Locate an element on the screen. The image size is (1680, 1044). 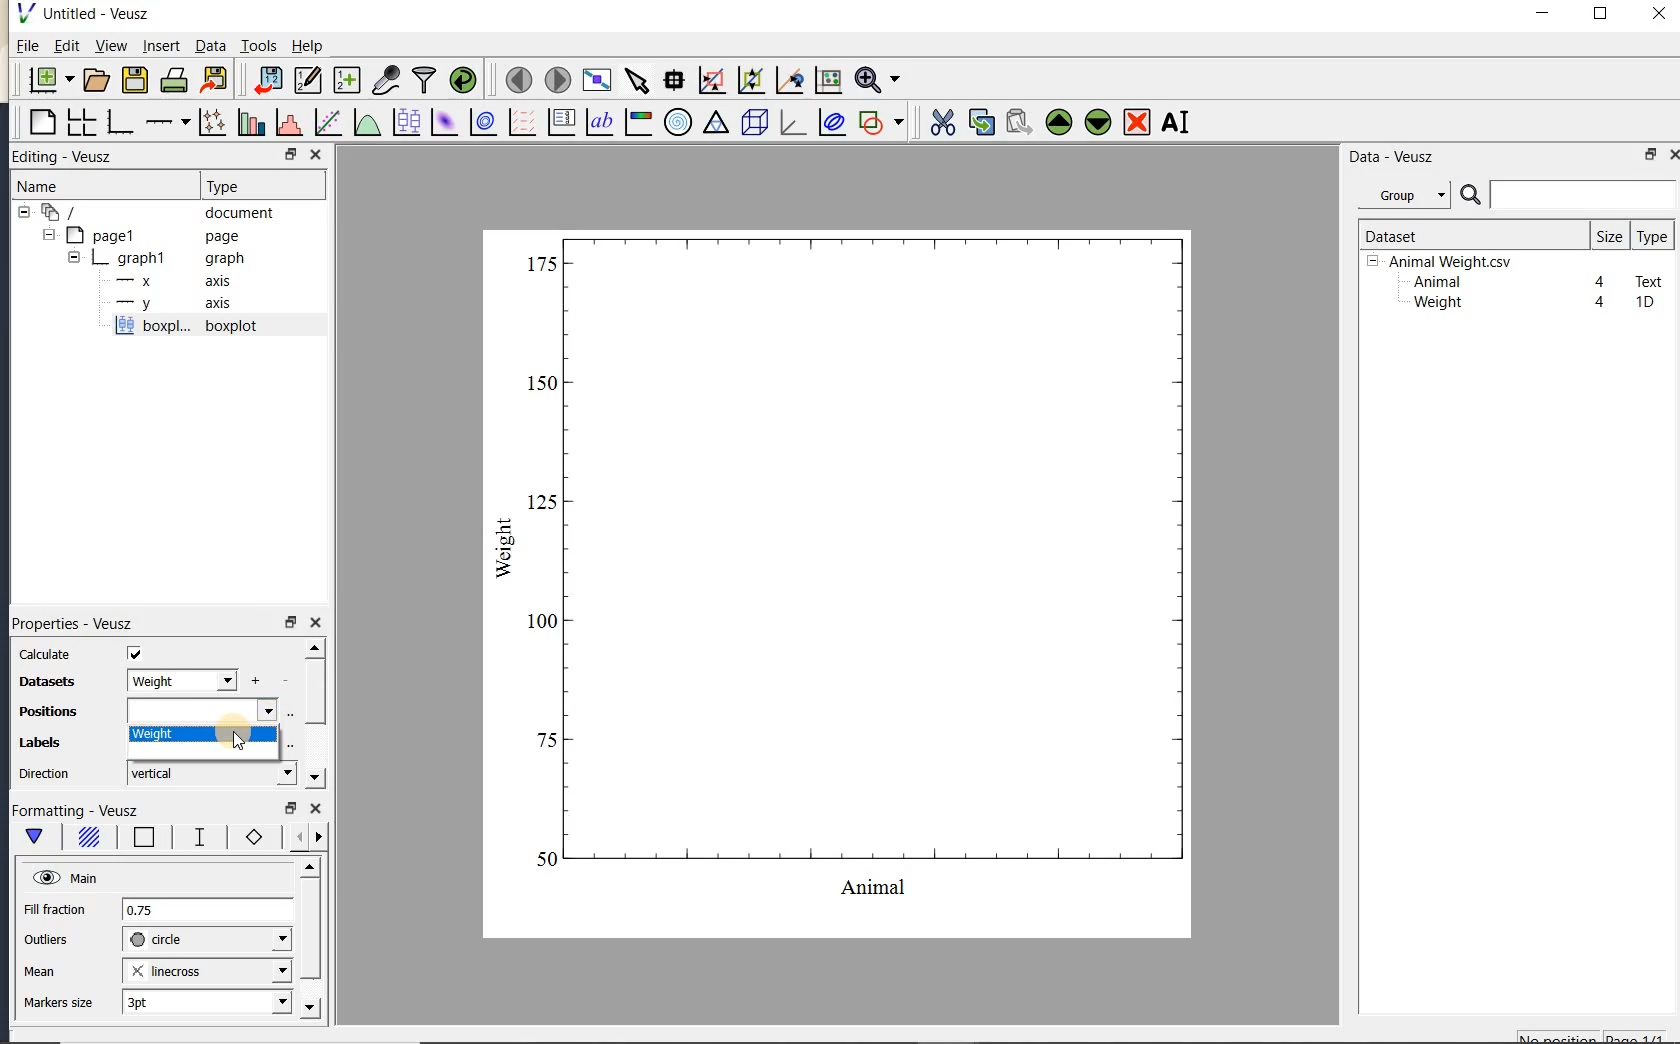
Text is located at coordinates (1650, 279).